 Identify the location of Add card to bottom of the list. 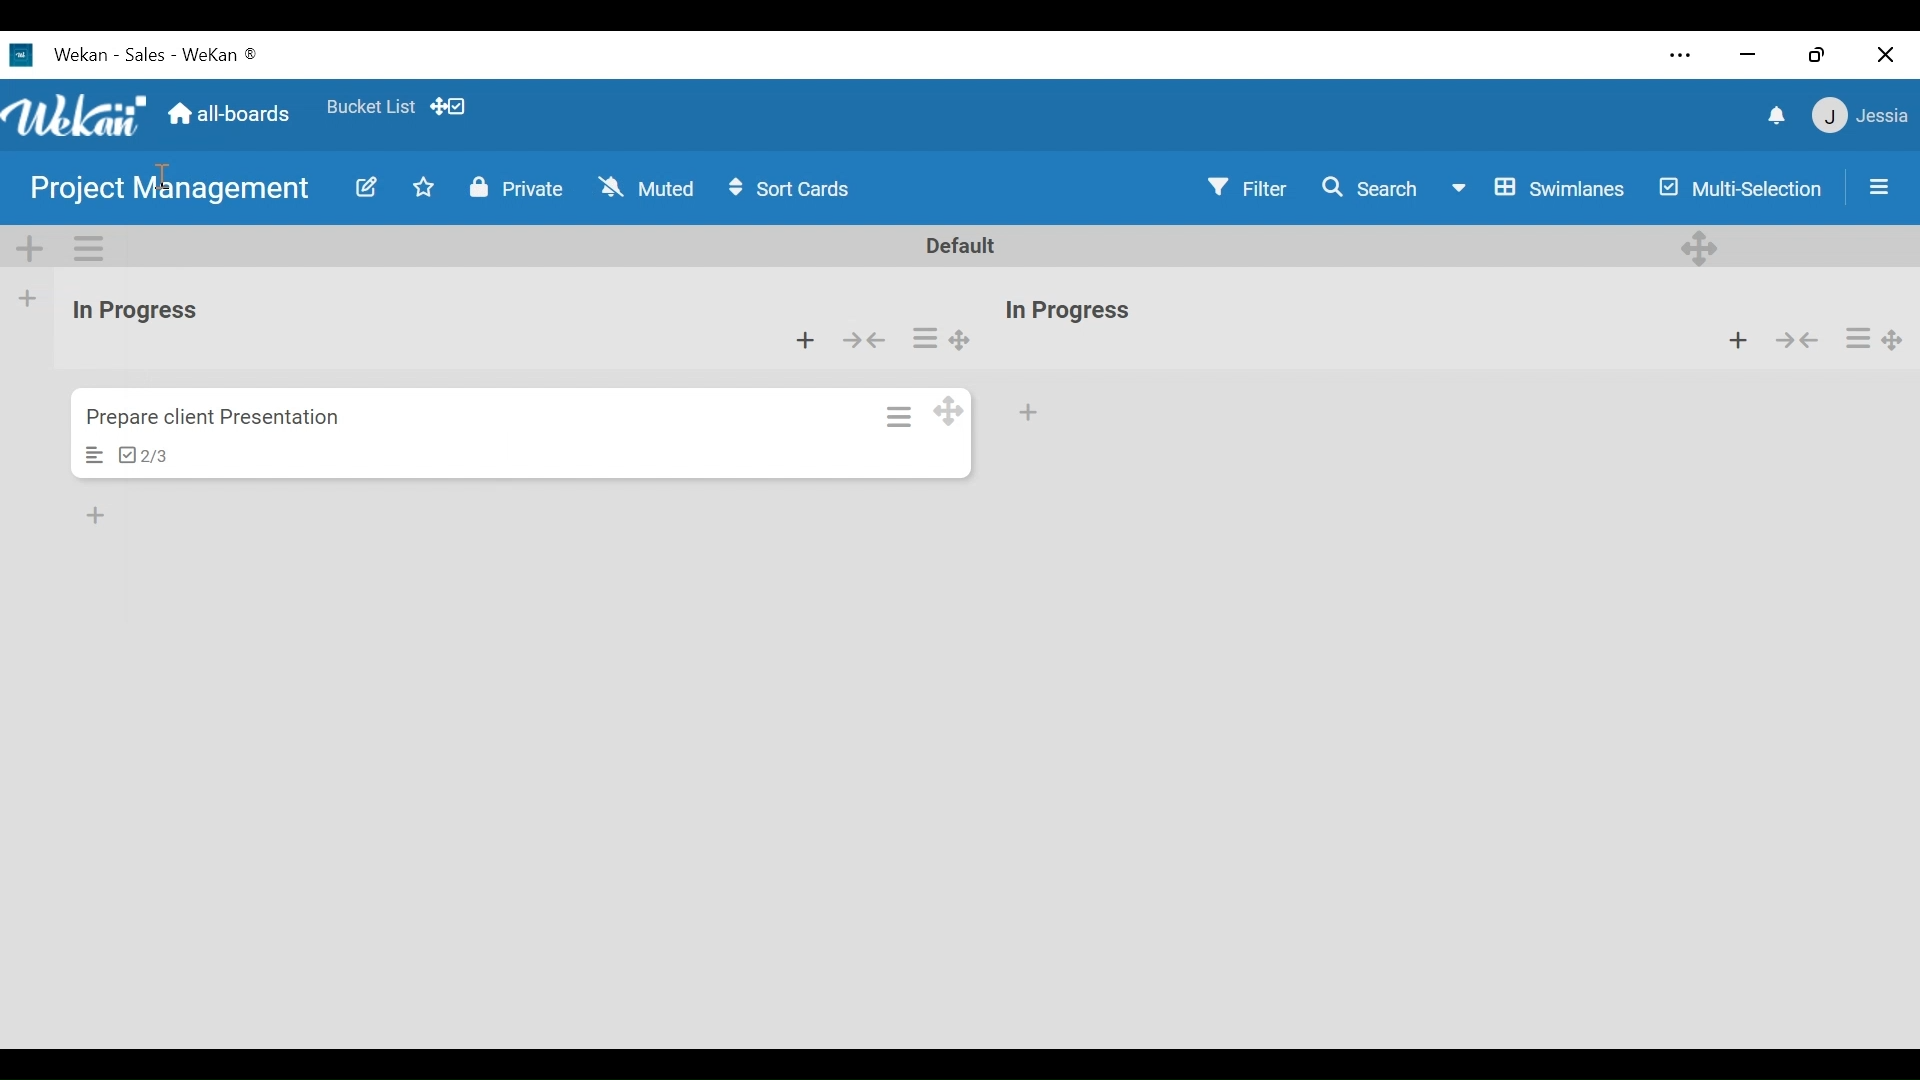
(98, 511).